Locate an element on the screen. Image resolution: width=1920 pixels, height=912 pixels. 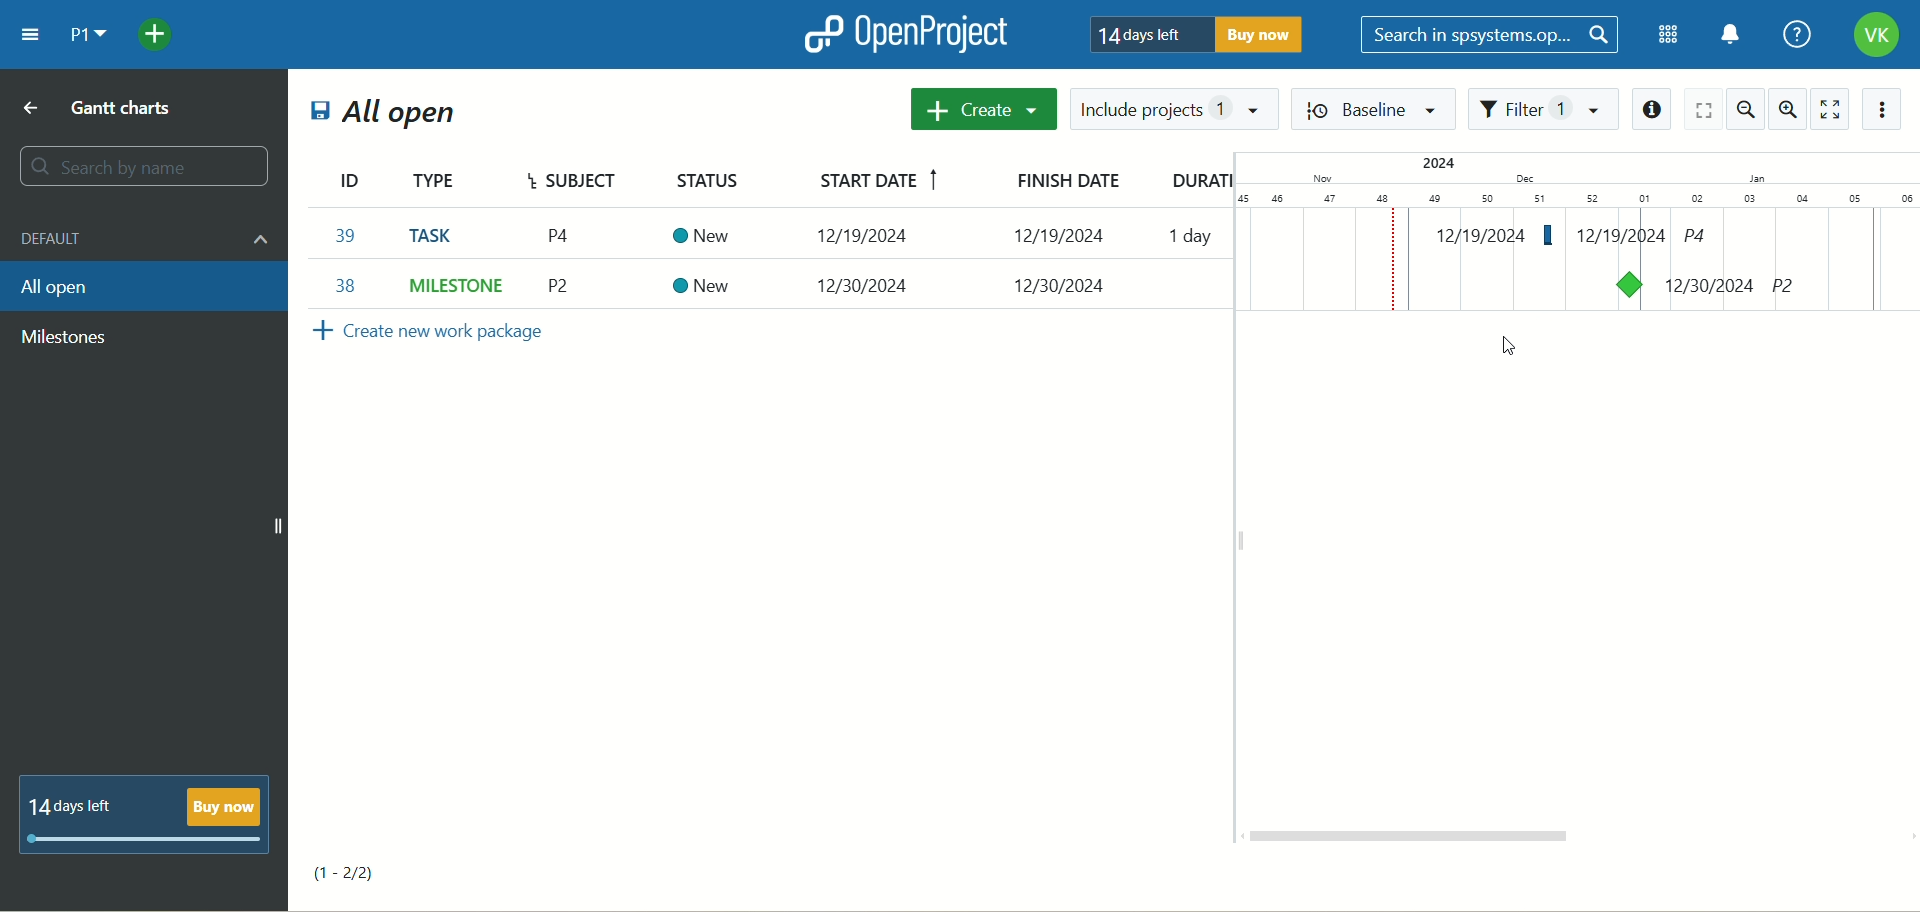
New is located at coordinates (704, 237).